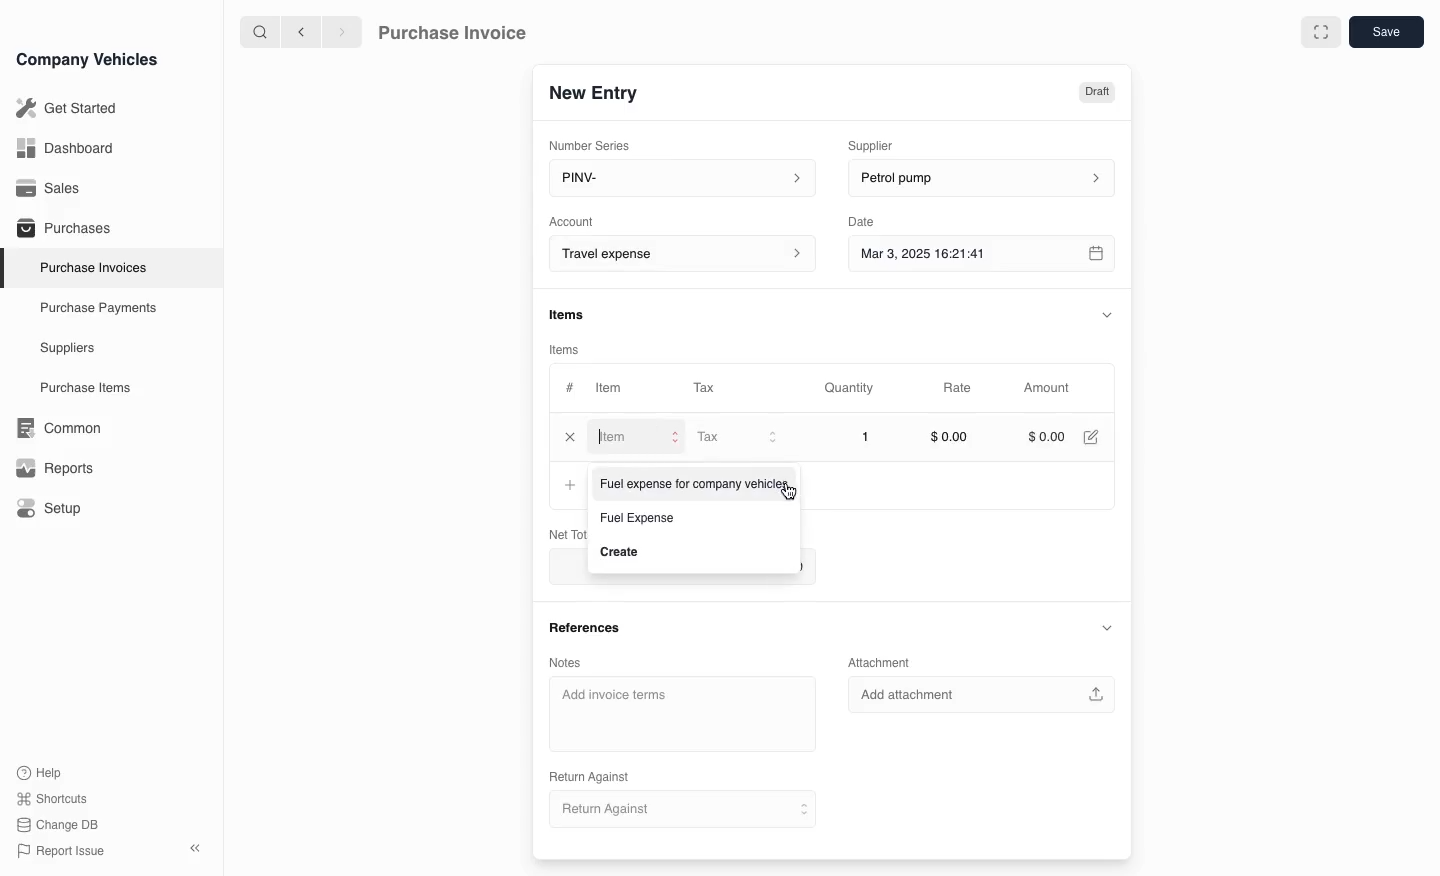 The image size is (1440, 876). Describe the element at coordinates (59, 230) in the screenshot. I see `Purchases` at that location.